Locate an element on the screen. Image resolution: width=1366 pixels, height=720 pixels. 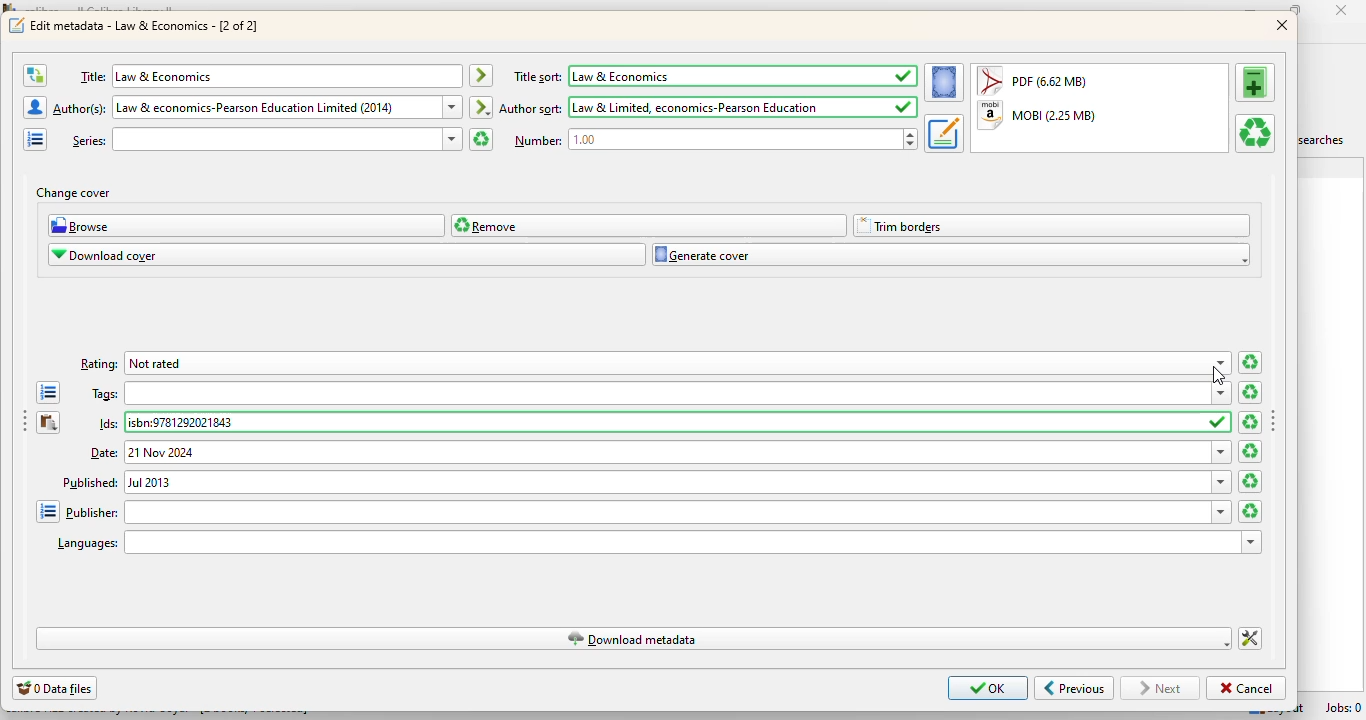
Ids:  is located at coordinates (662, 422).